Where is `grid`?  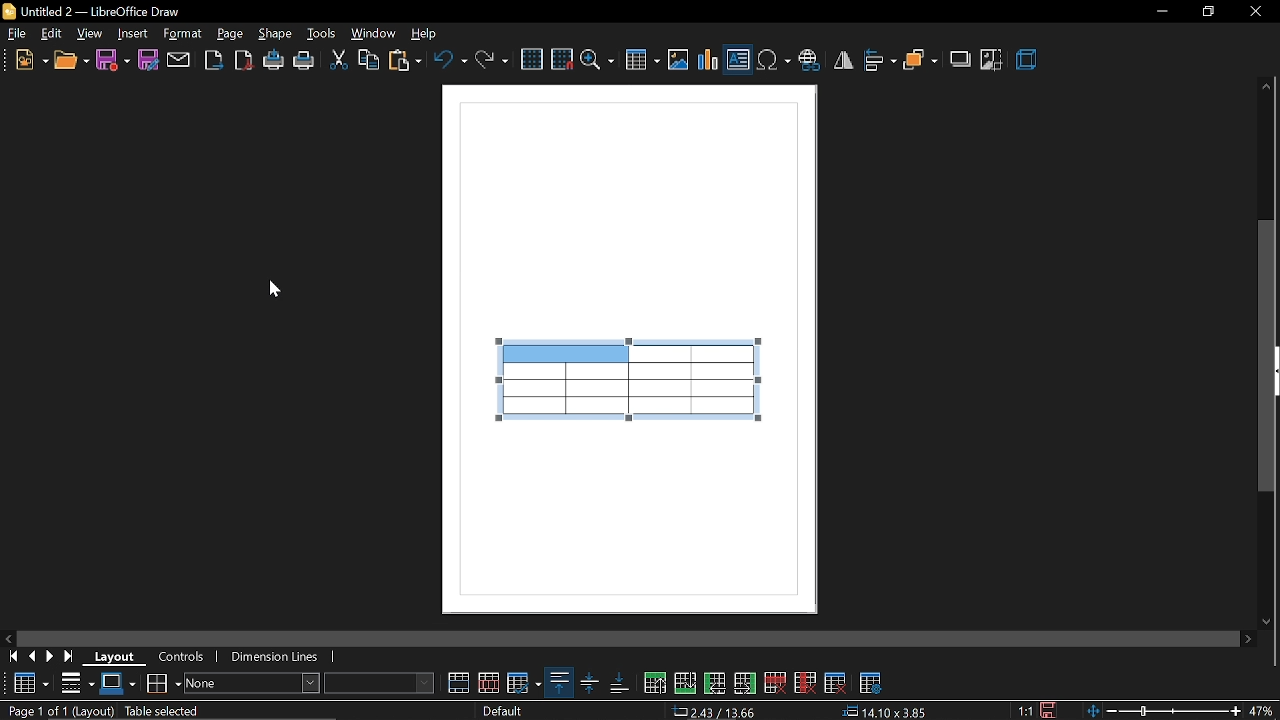 grid is located at coordinates (533, 60).